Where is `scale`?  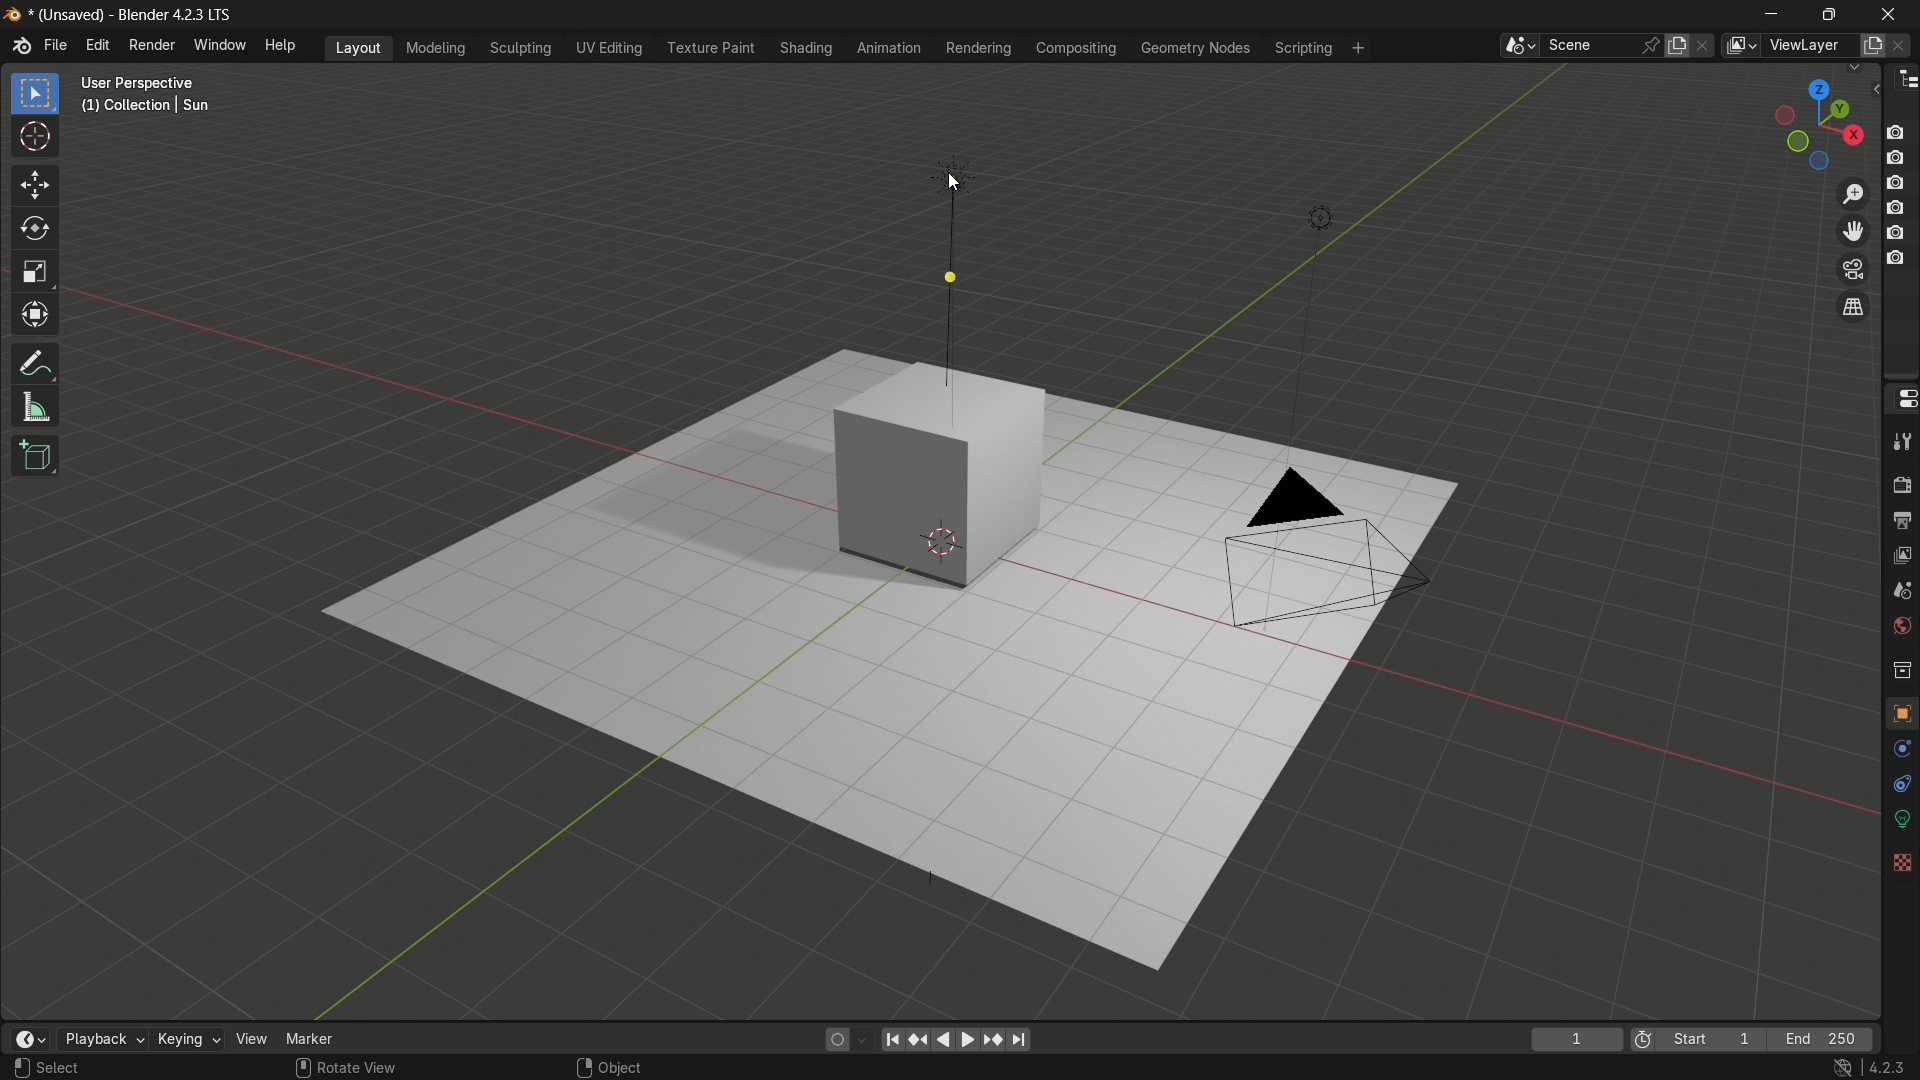 scale is located at coordinates (34, 274).